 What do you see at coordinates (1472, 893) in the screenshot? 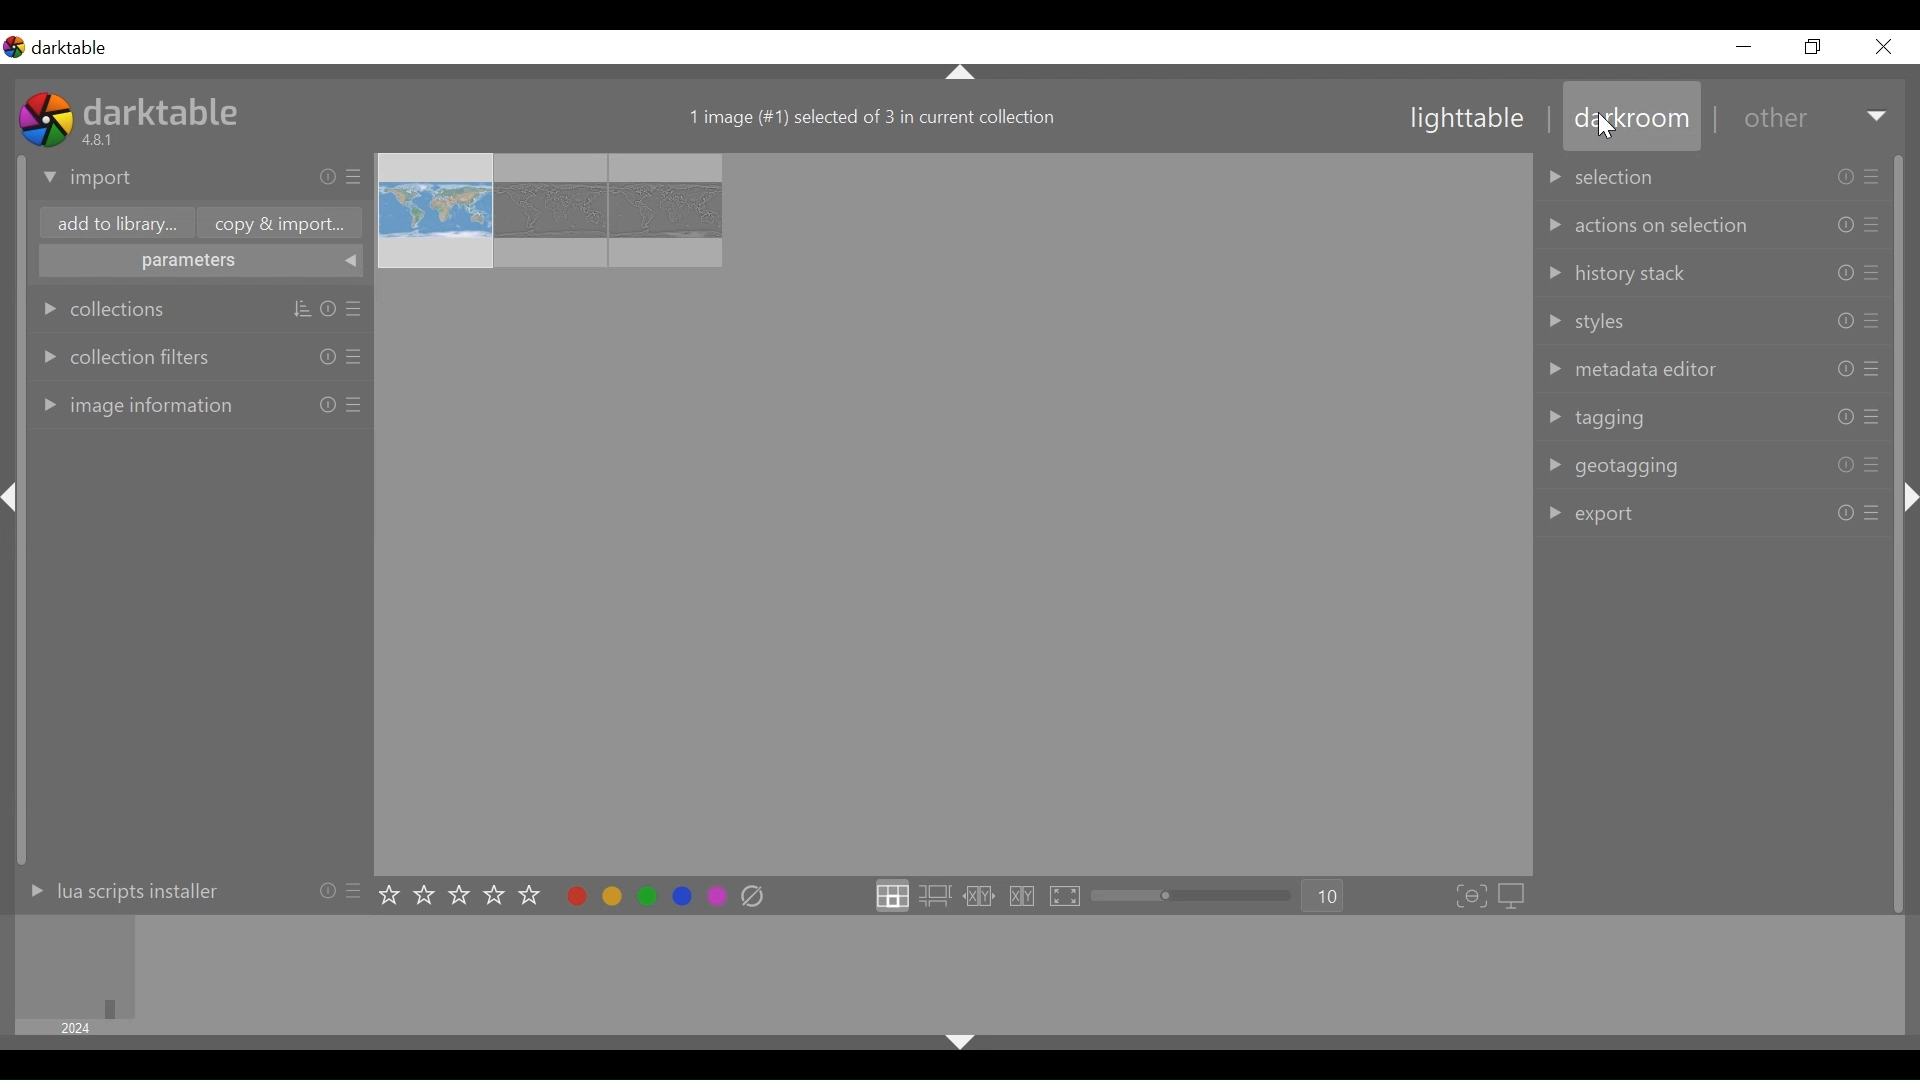
I see `toggle focus-peaking mode` at bounding box center [1472, 893].